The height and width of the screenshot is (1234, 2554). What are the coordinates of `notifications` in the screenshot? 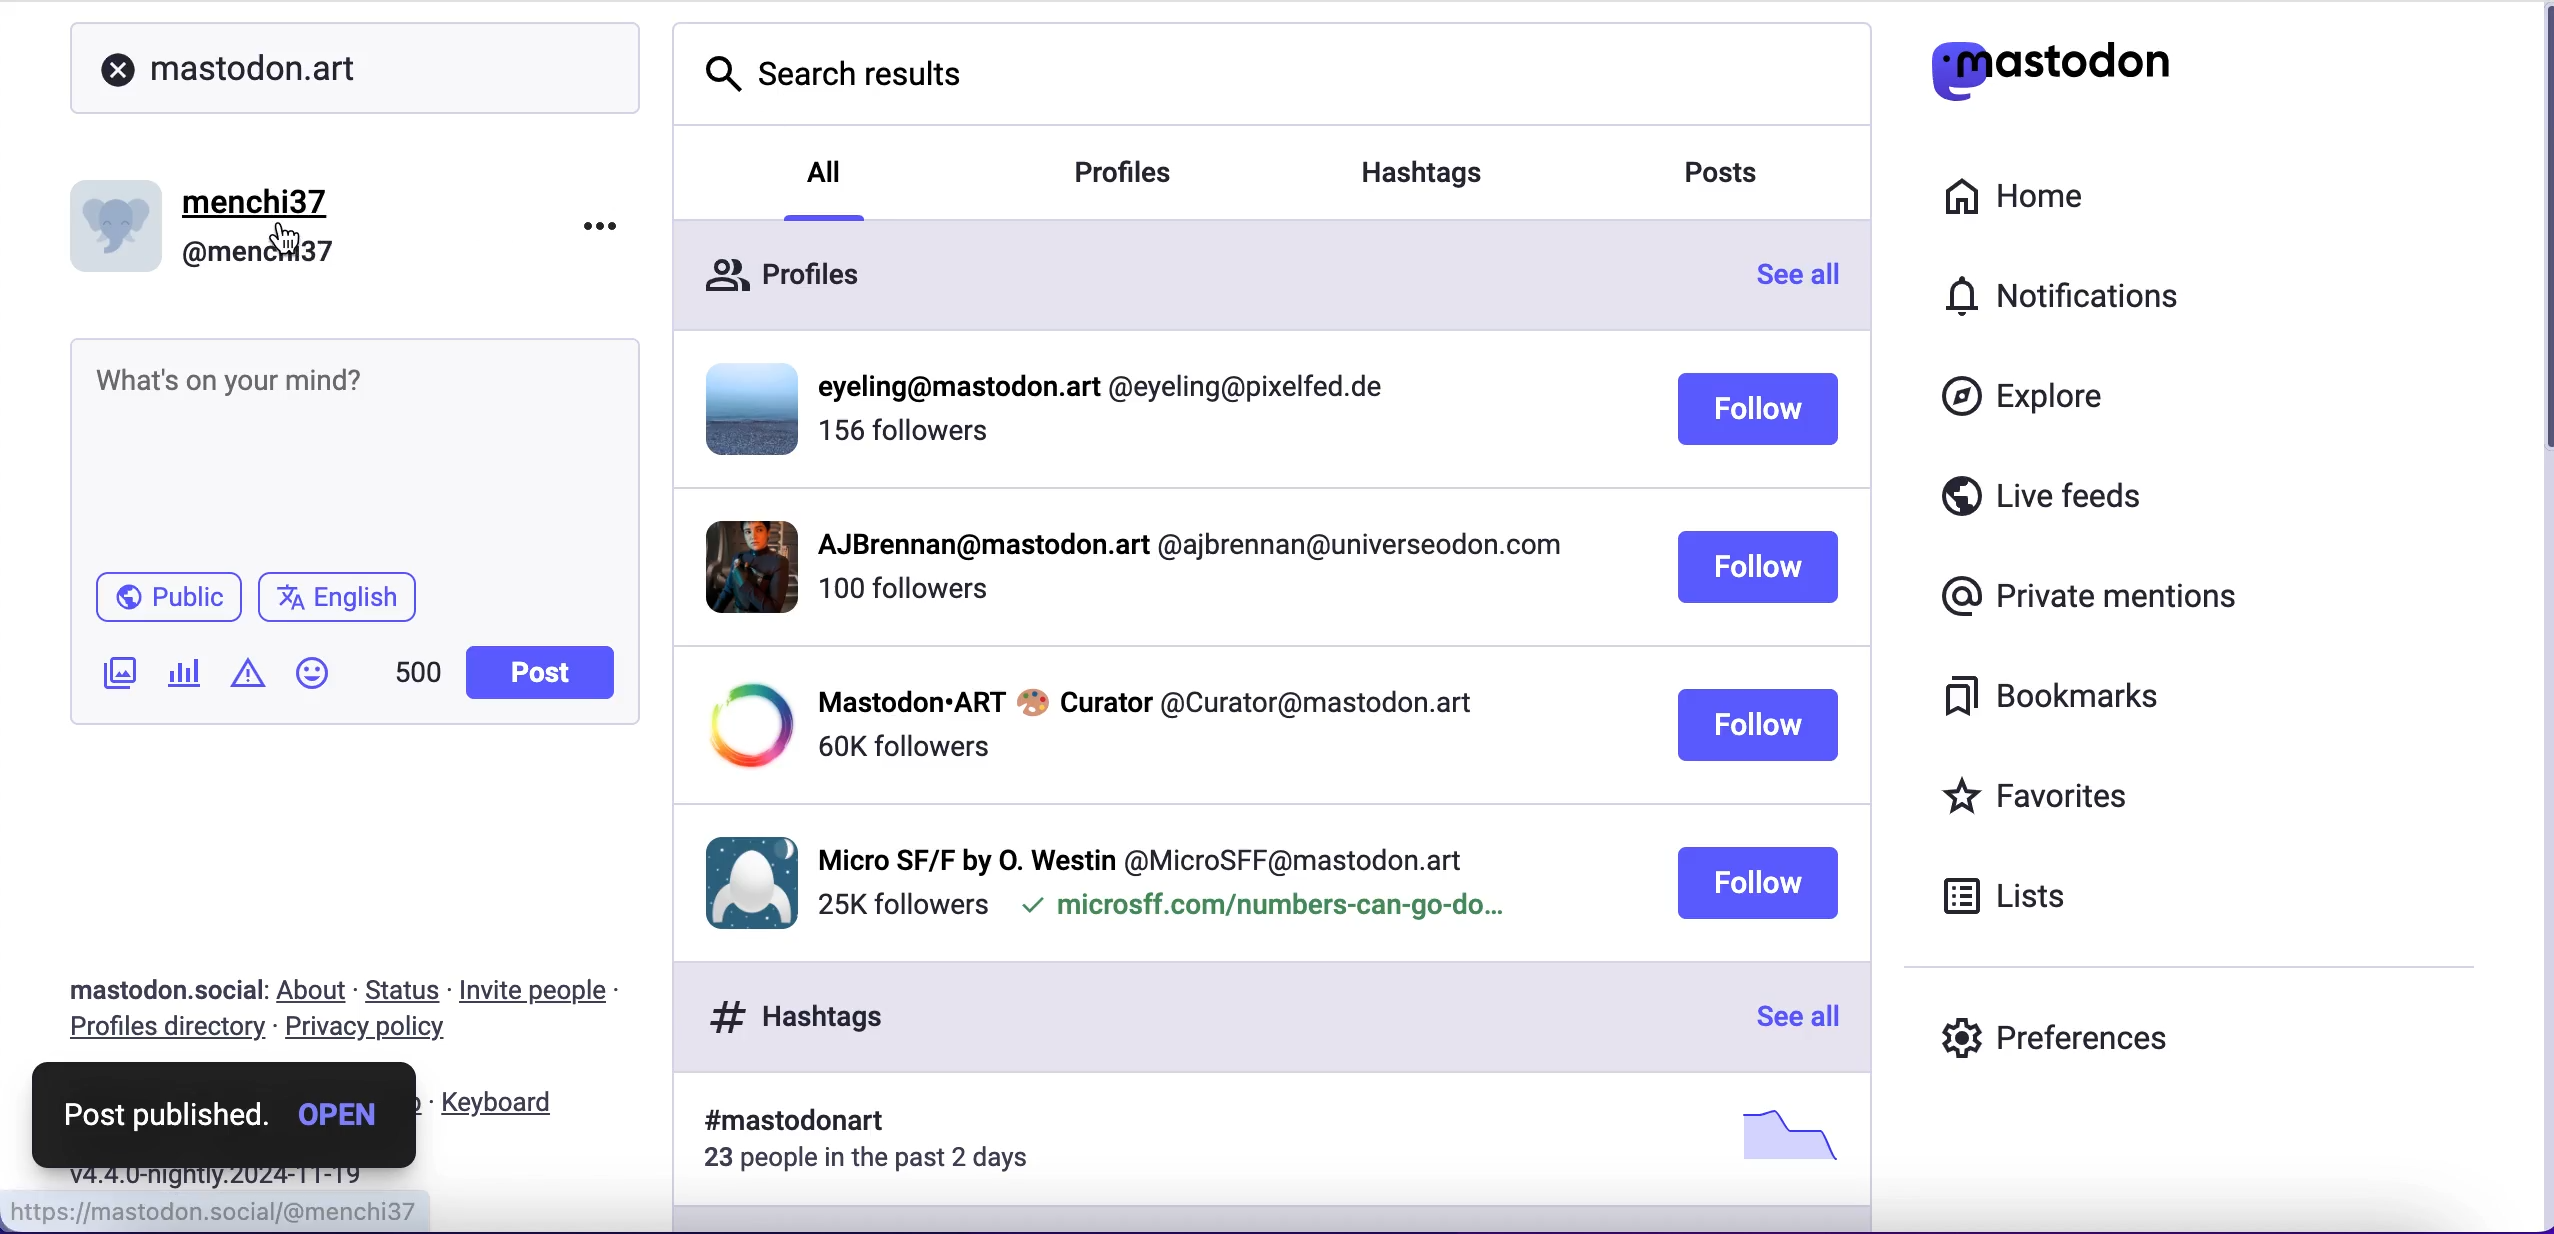 It's located at (2064, 293).